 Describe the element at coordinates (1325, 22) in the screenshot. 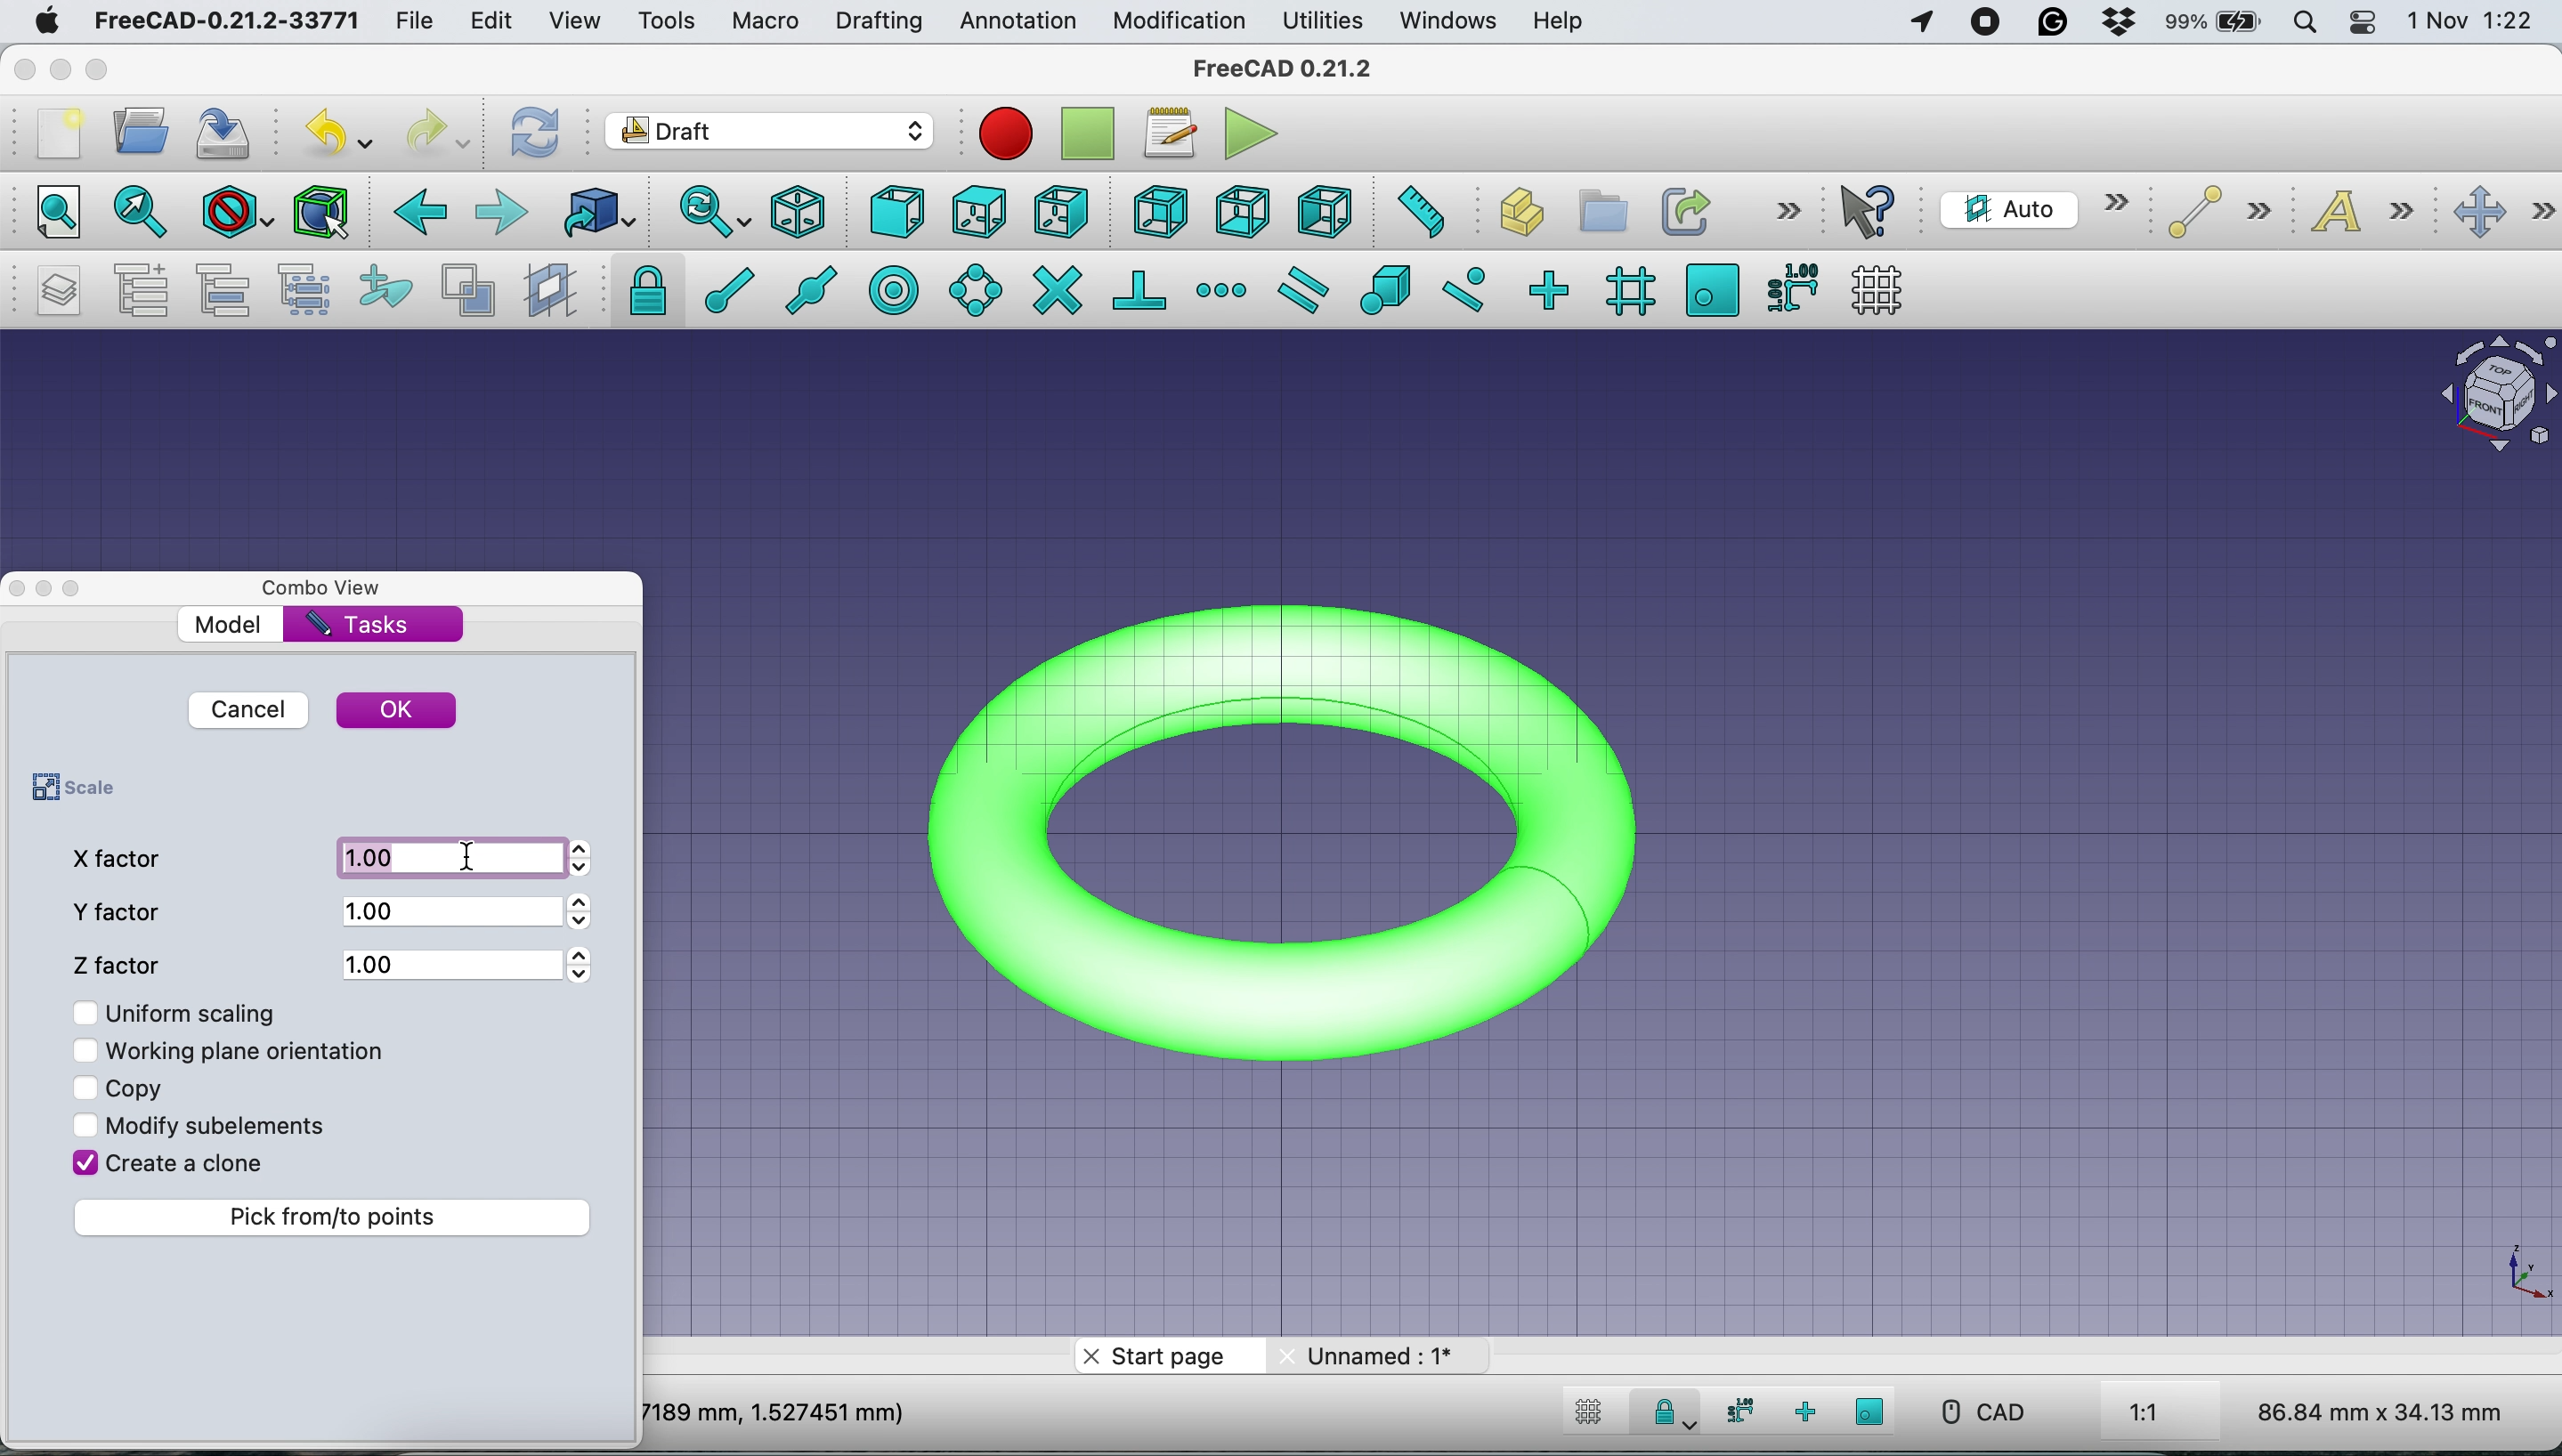

I see `utilities` at that location.